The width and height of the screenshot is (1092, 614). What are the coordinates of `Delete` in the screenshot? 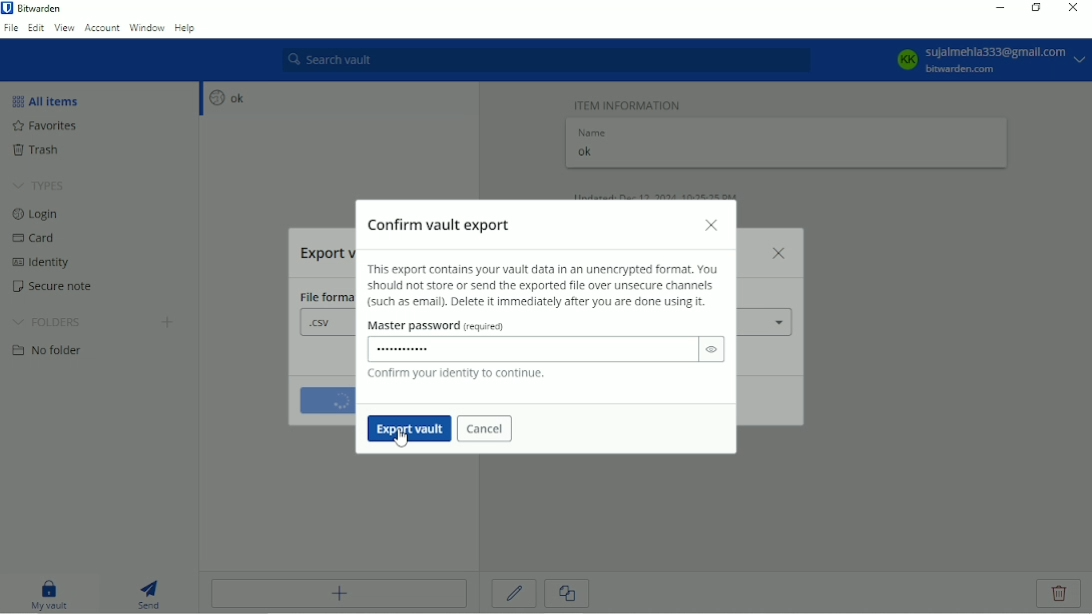 It's located at (1060, 594).